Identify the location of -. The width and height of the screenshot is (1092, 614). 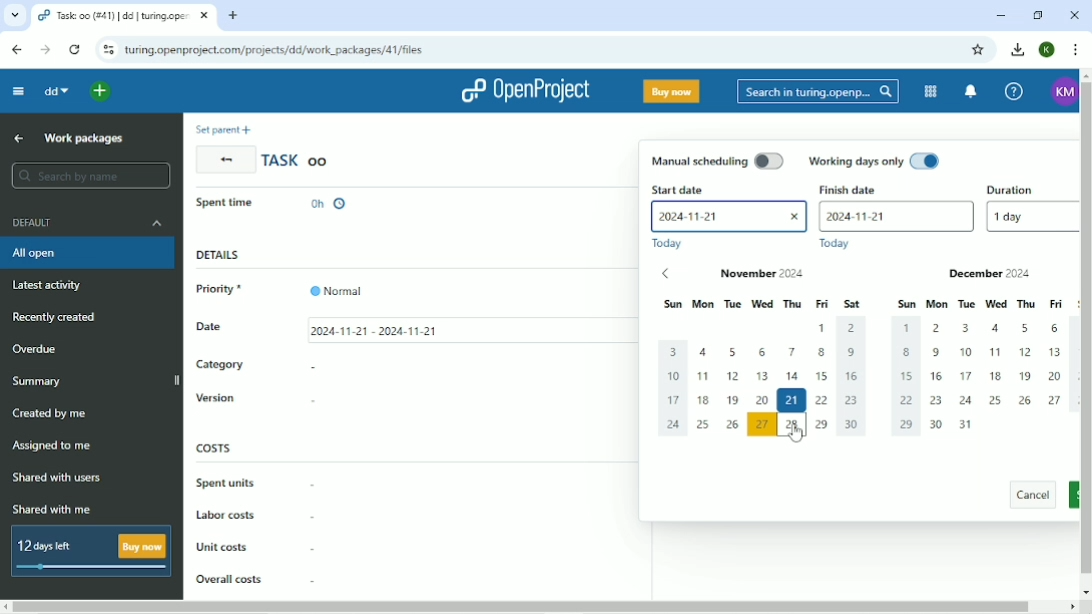
(313, 516).